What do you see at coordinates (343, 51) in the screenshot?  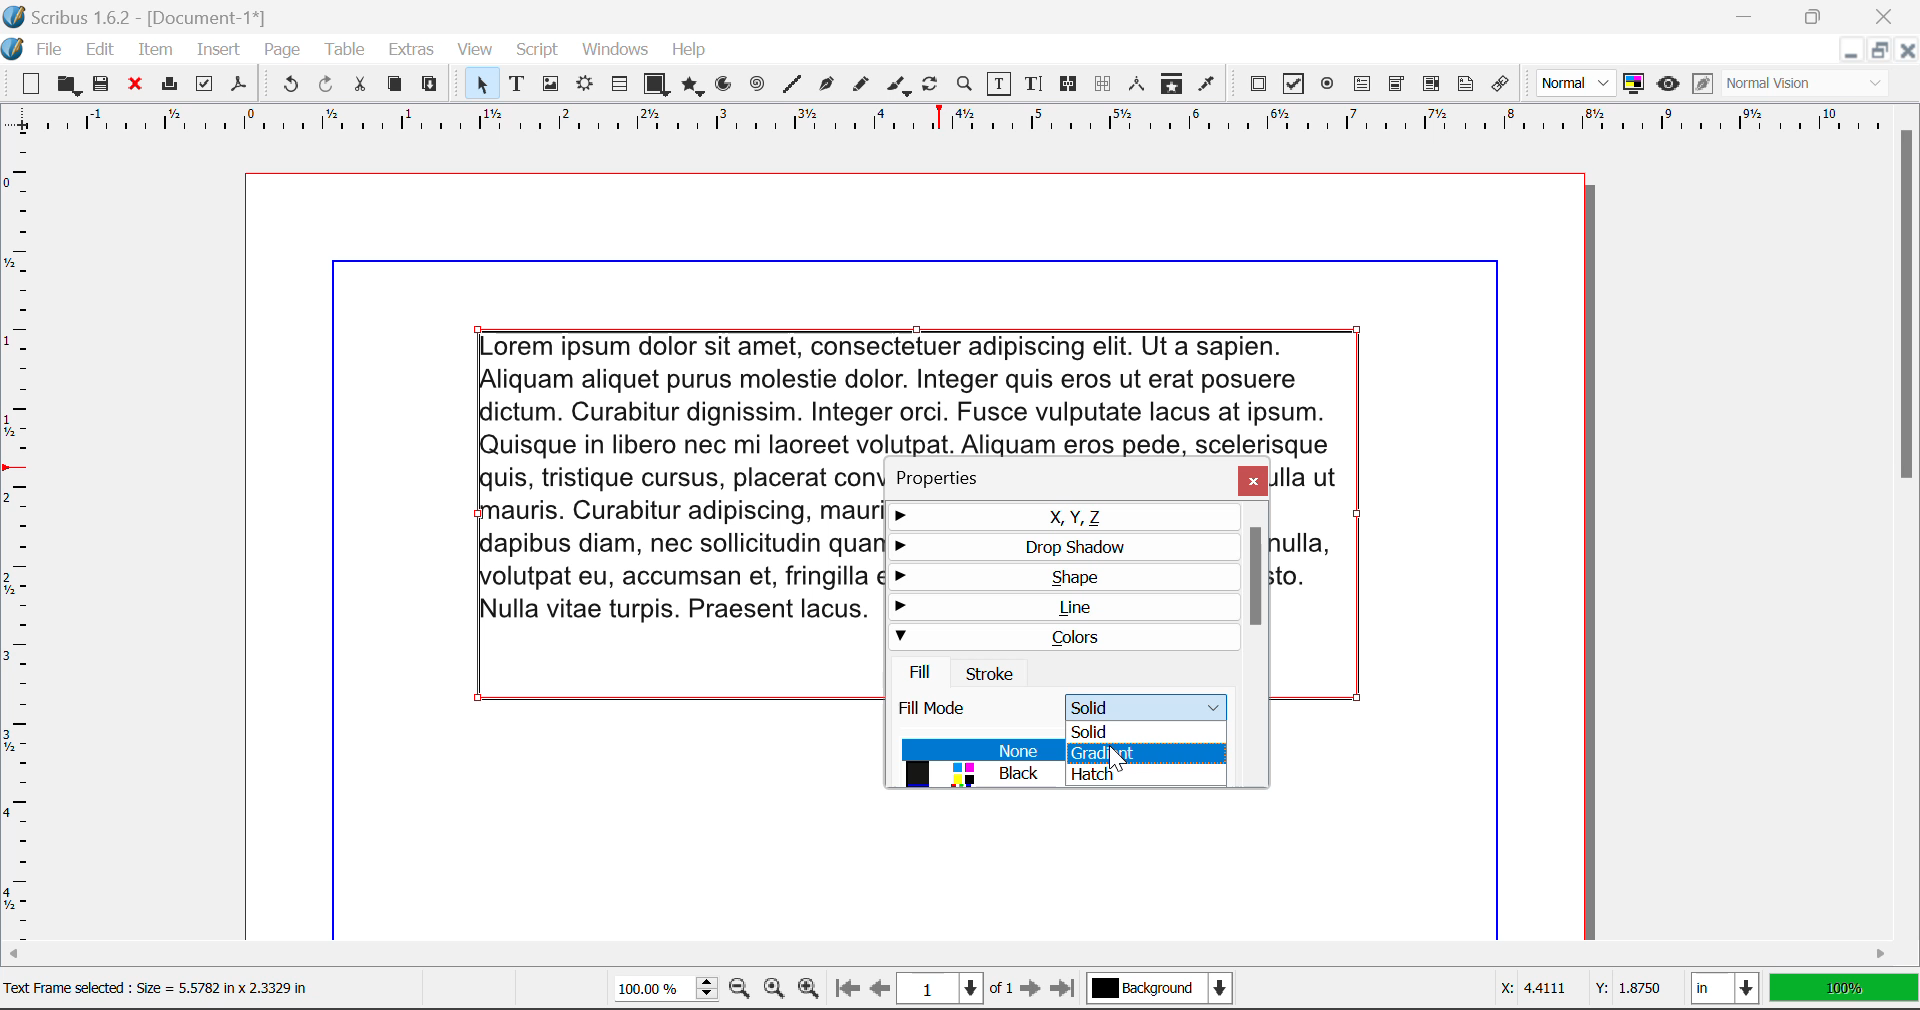 I see `Table` at bounding box center [343, 51].